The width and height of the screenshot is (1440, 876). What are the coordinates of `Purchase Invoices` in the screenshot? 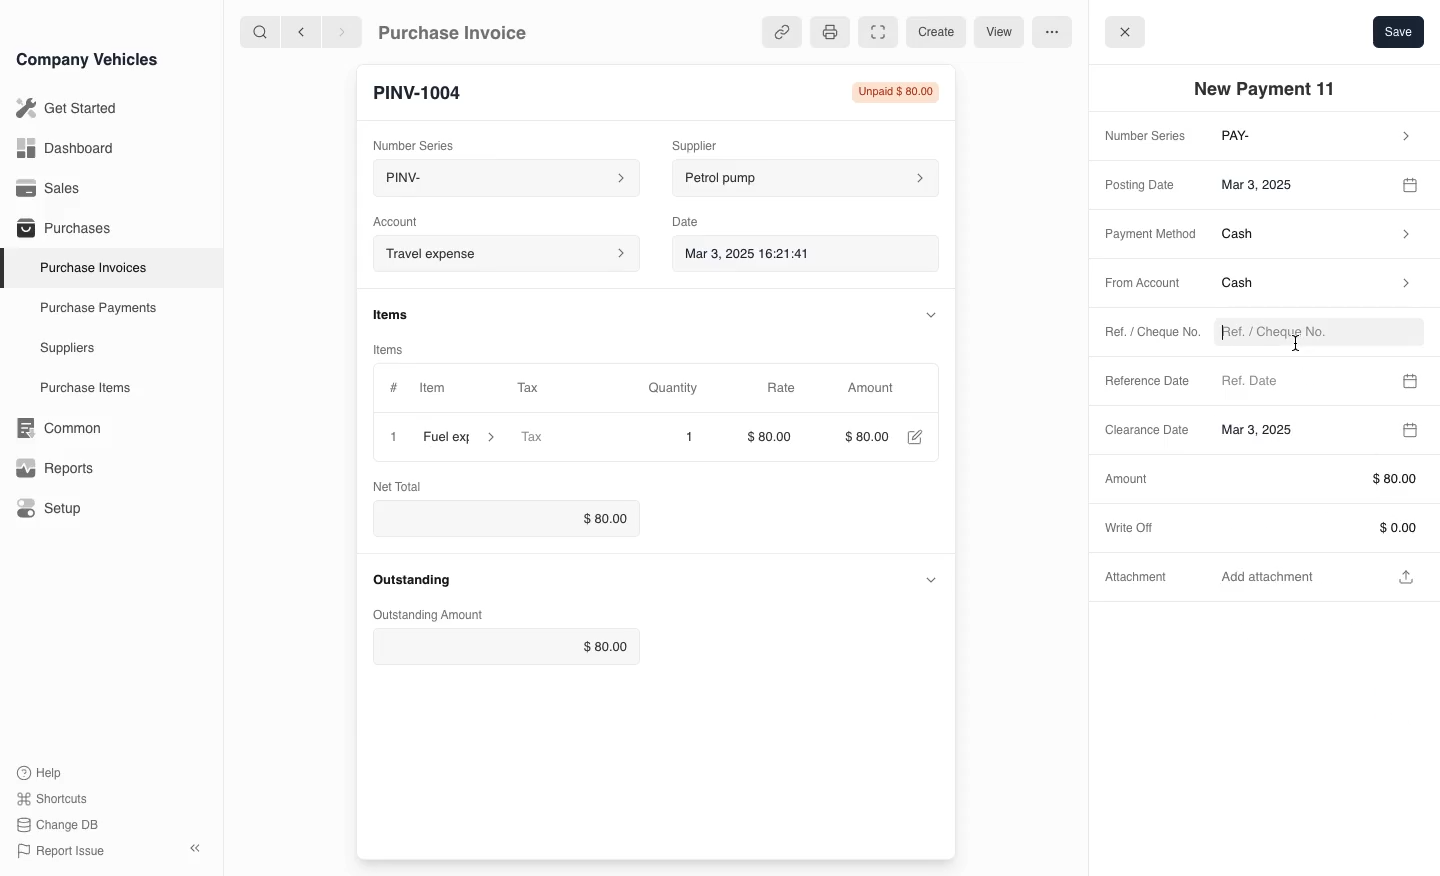 It's located at (89, 267).